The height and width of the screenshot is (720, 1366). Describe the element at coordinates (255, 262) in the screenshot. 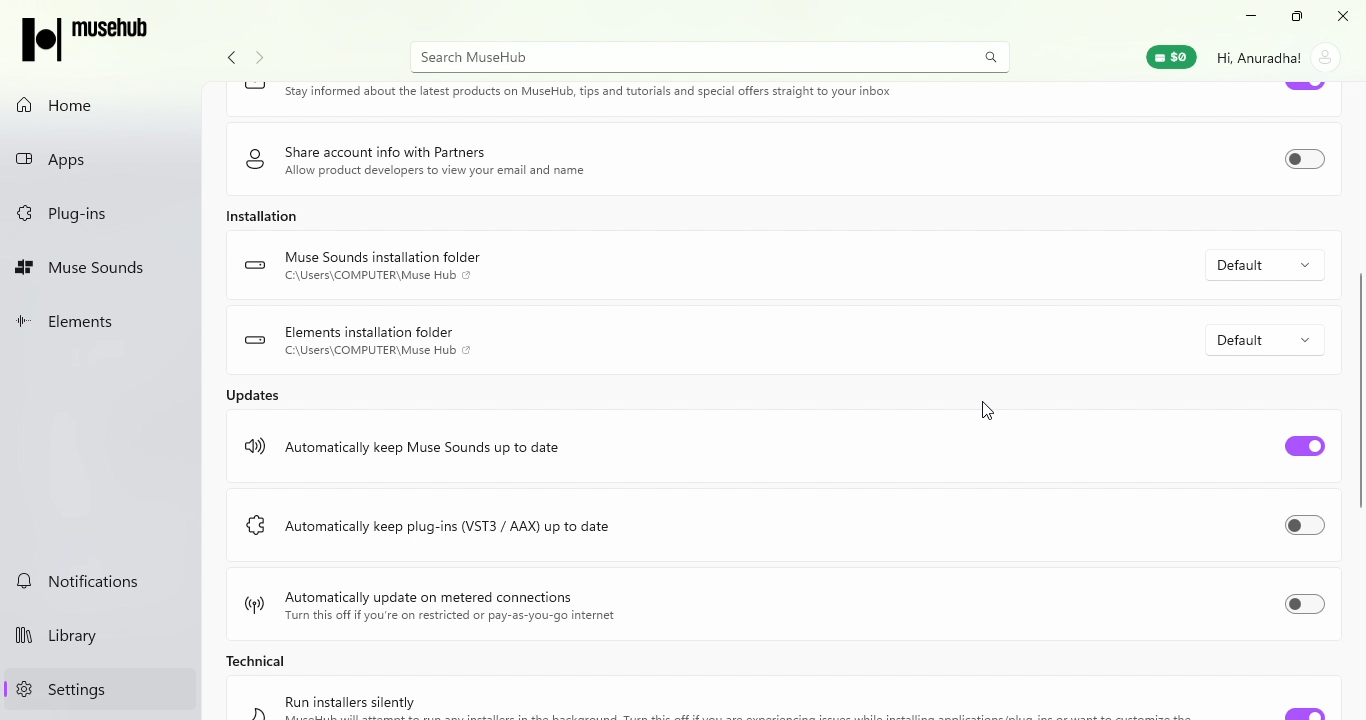

I see `logo ` at that location.